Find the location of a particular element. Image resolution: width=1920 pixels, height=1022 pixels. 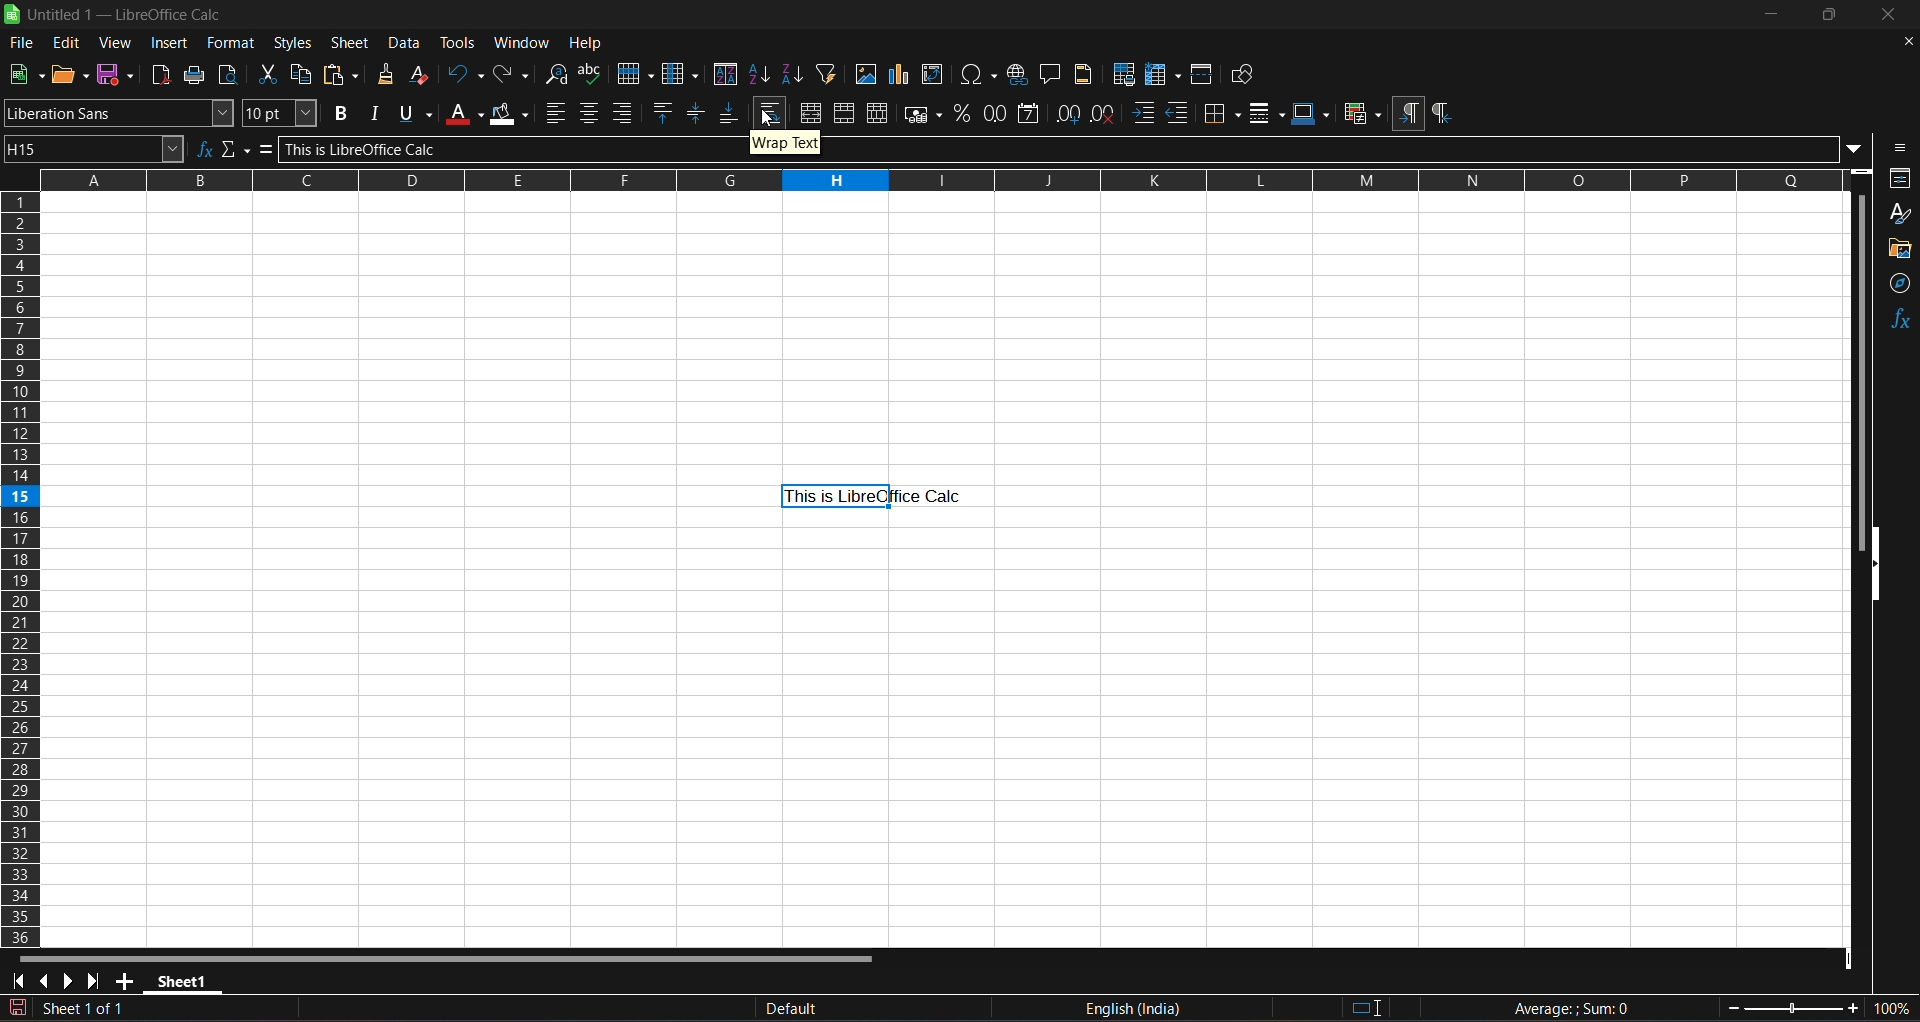

decrease indent is located at coordinates (1179, 112).